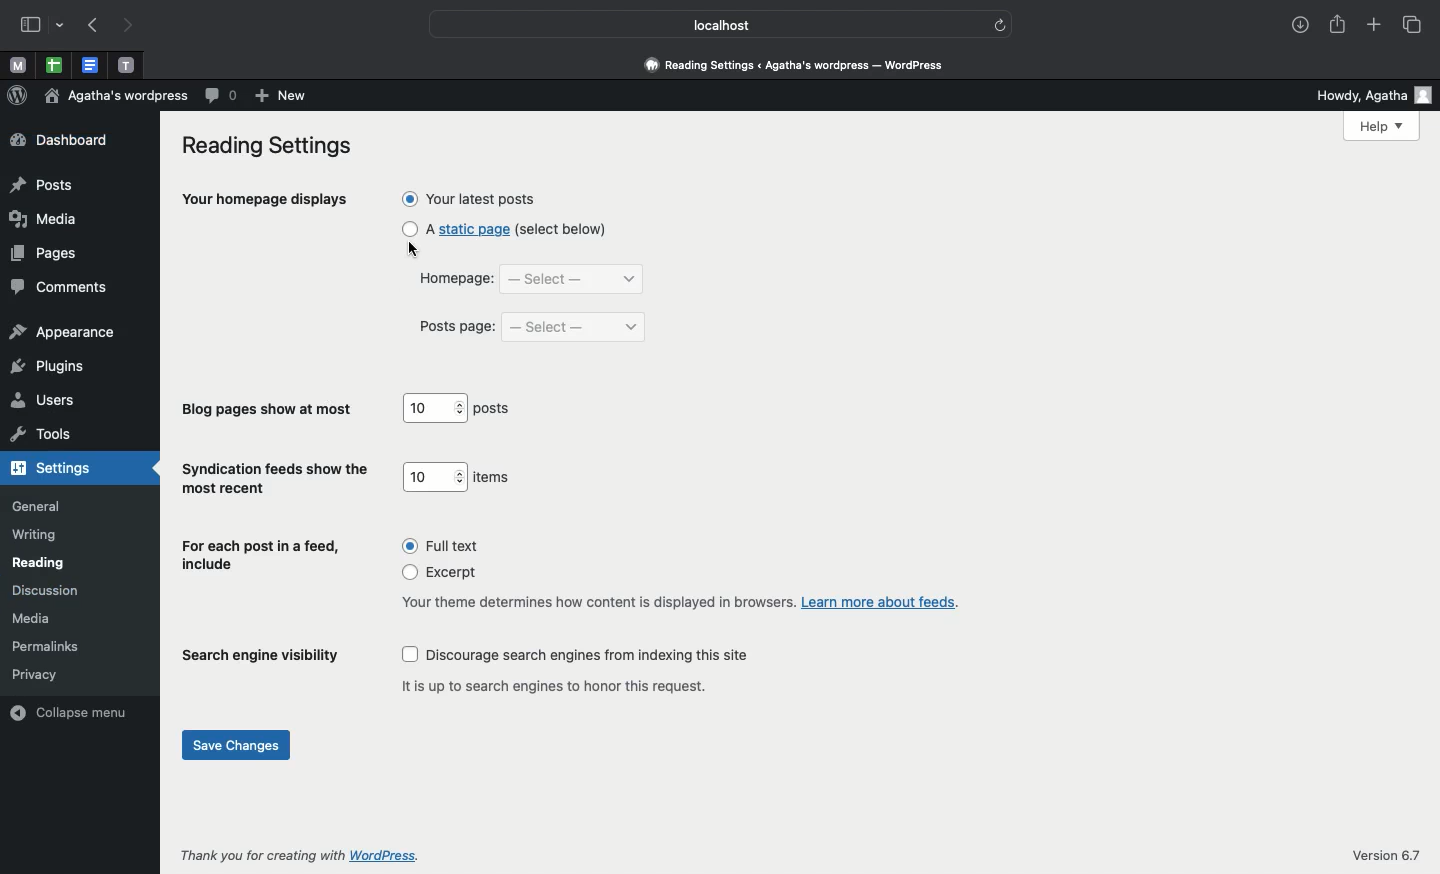  I want to click on posts, so click(42, 187).